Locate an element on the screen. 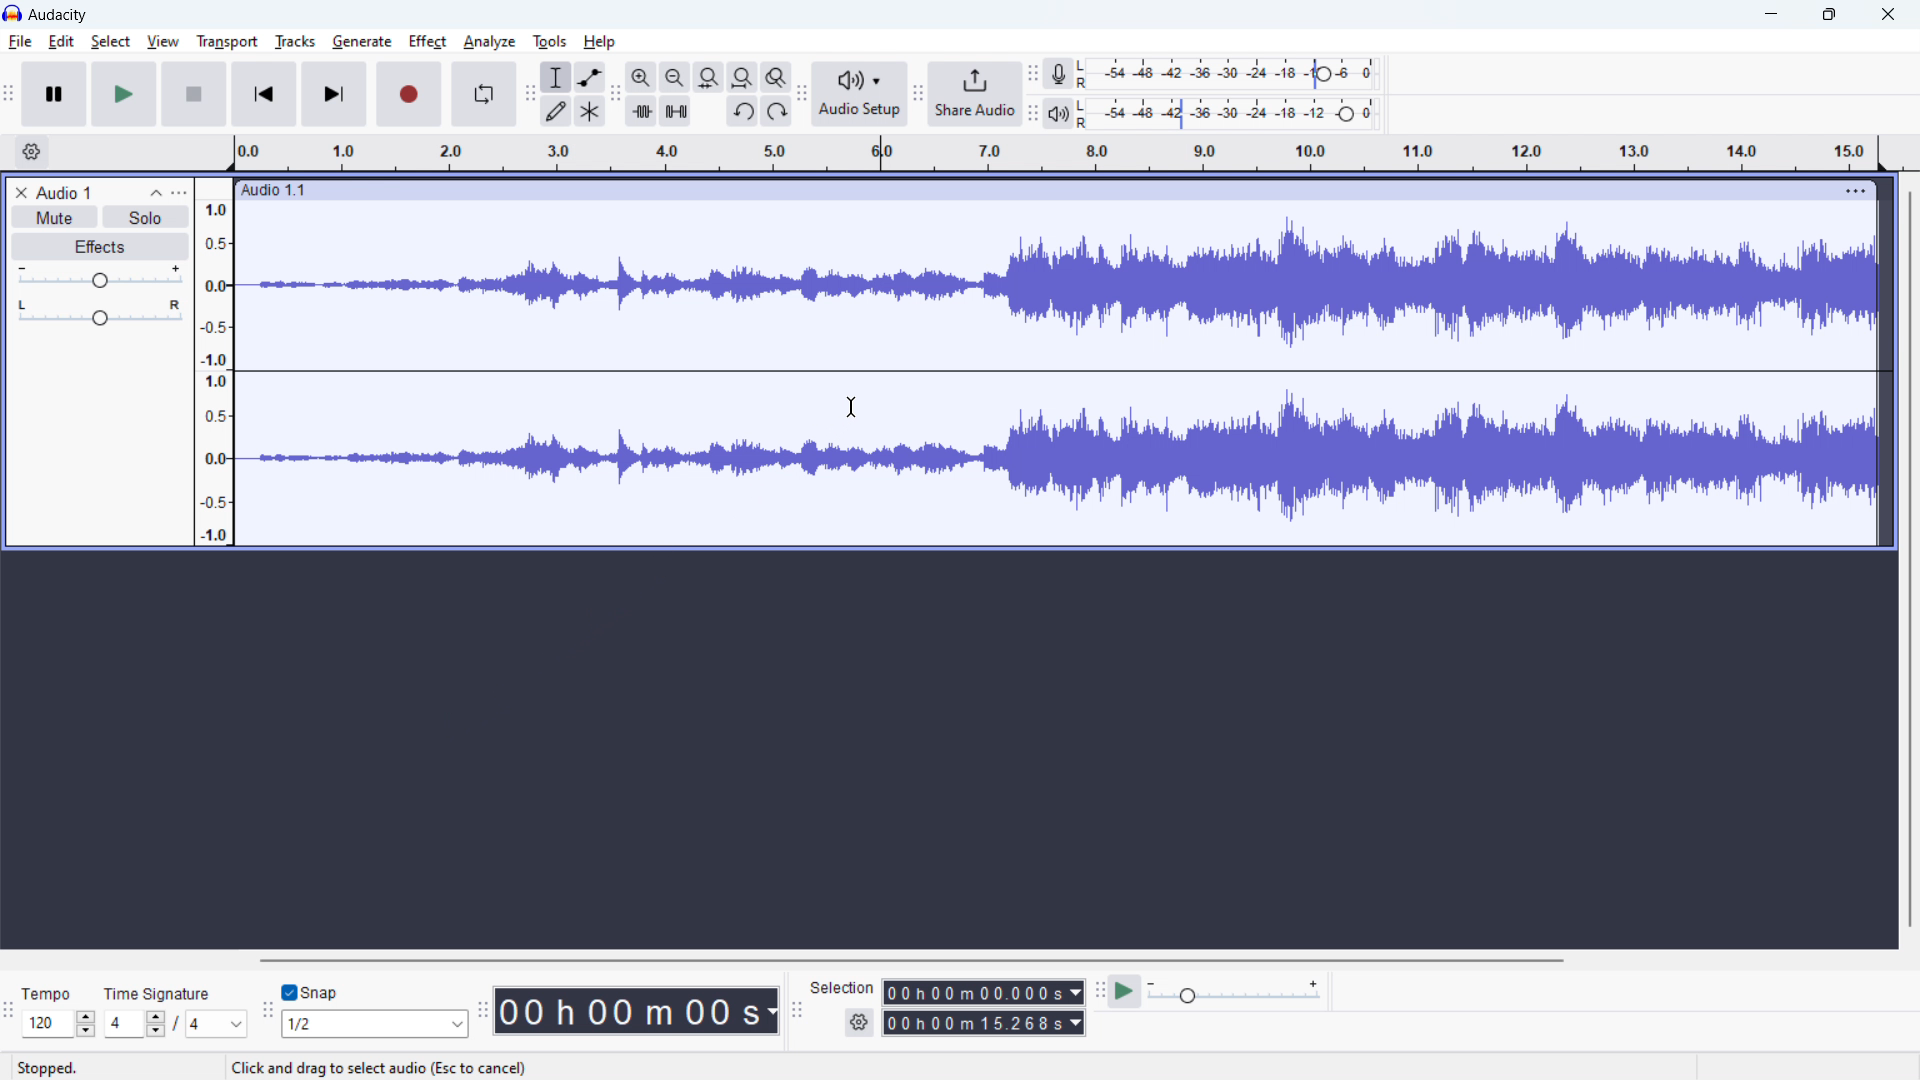 The height and width of the screenshot is (1080, 1920). record is located at coordinates (410, 94).